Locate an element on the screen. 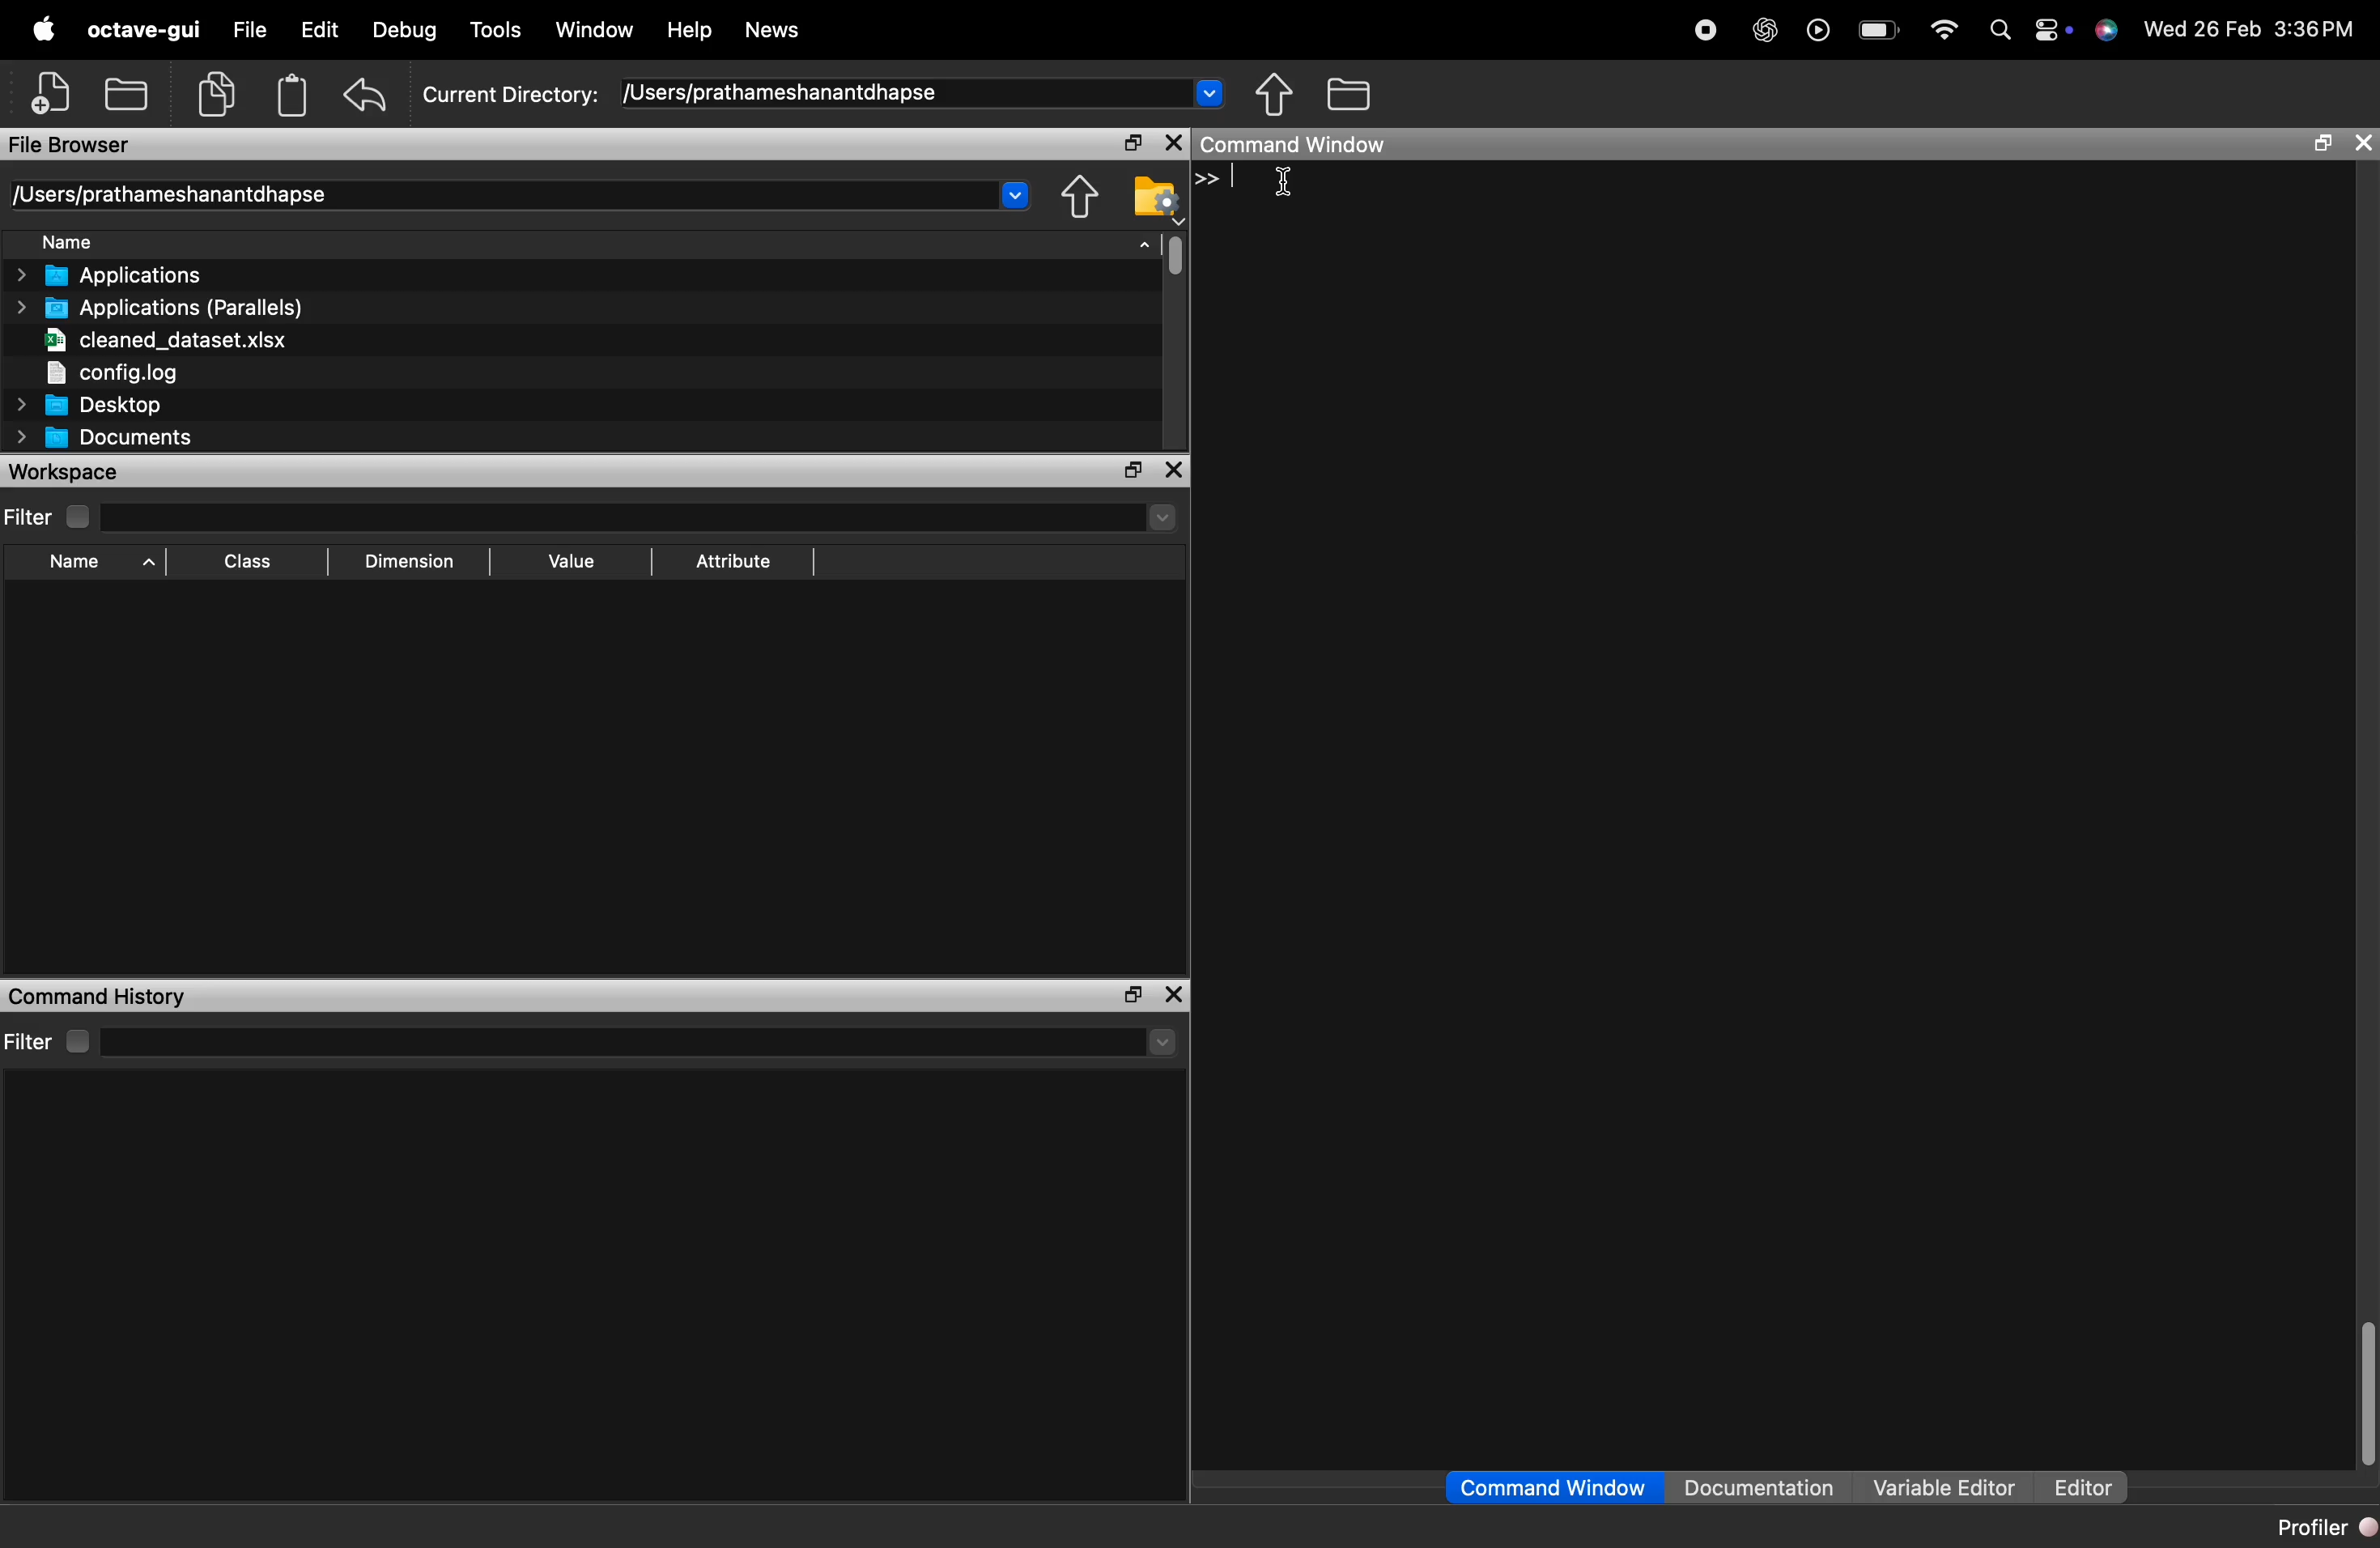 This screenshot has height=1548, width=2380. Filter is located at coordinates (48, 1040).